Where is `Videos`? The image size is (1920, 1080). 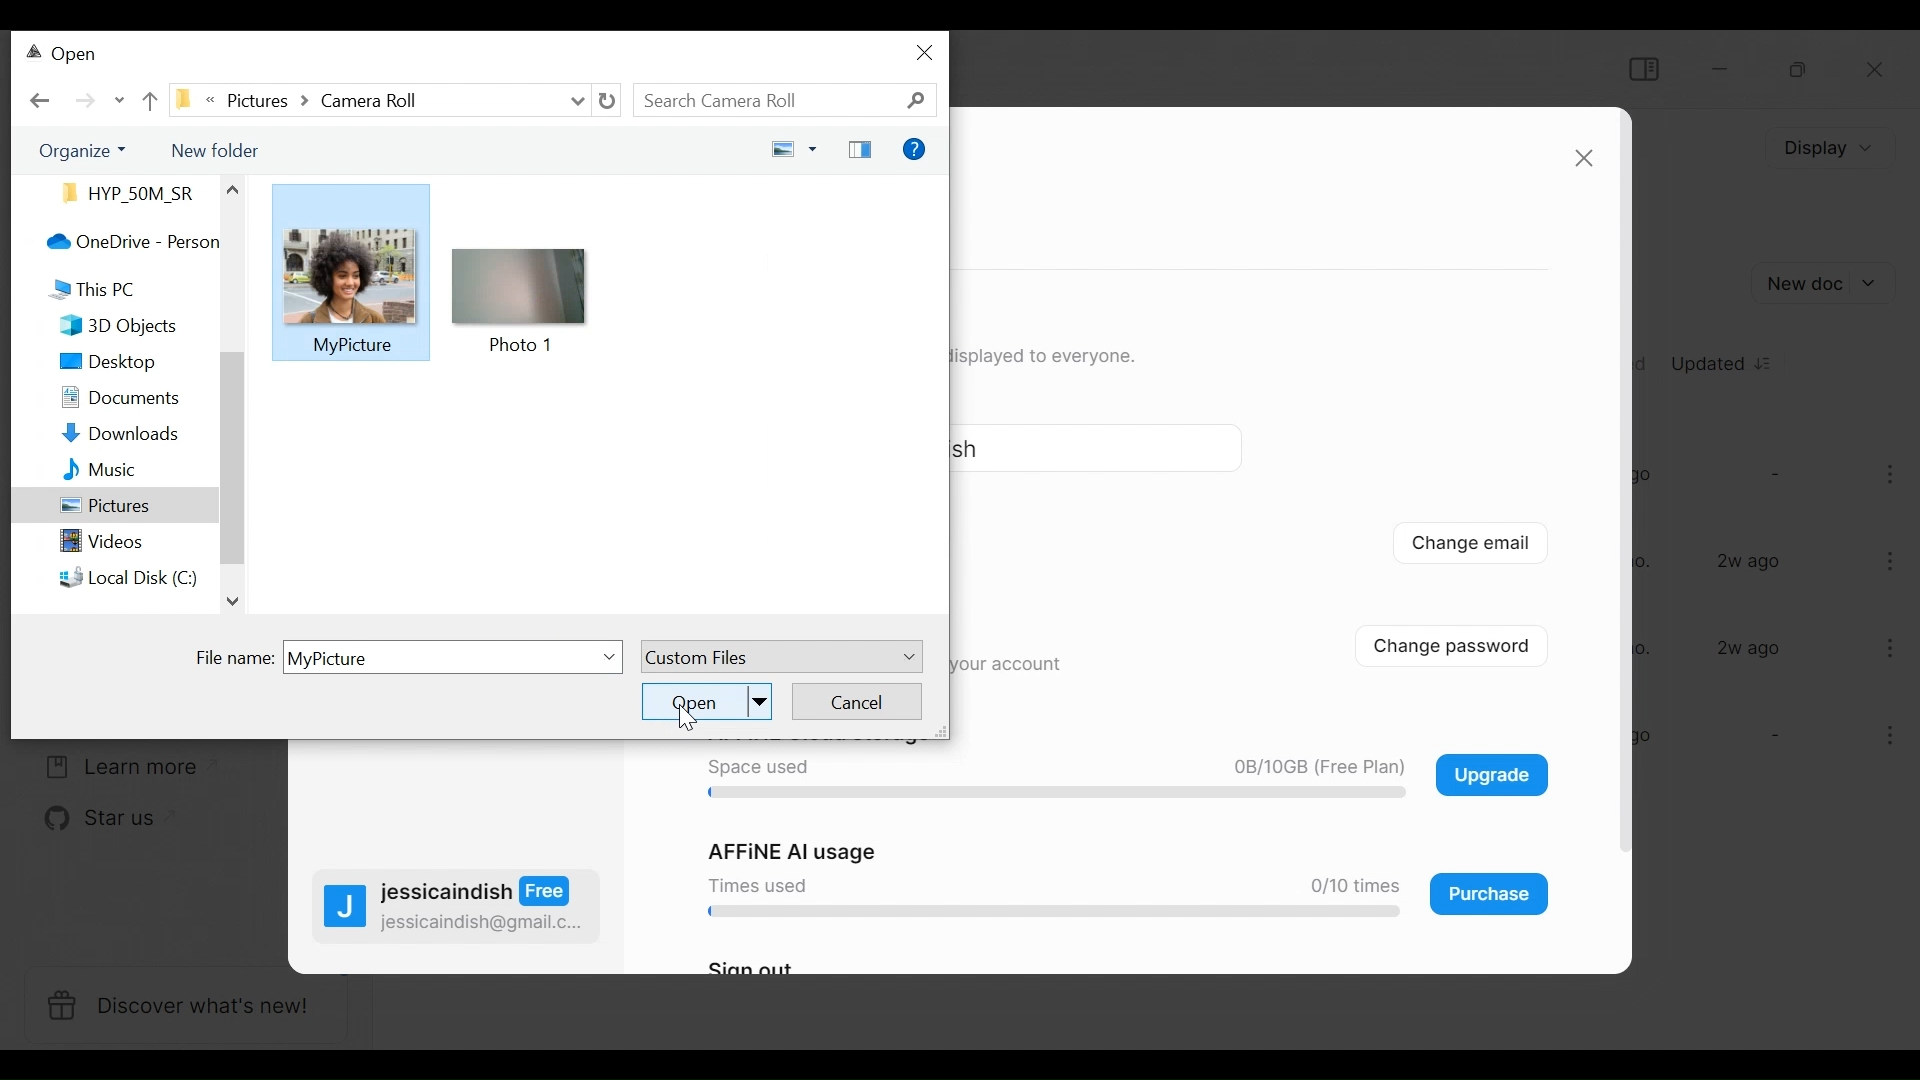
Videos is located at coordinates (87, 546).